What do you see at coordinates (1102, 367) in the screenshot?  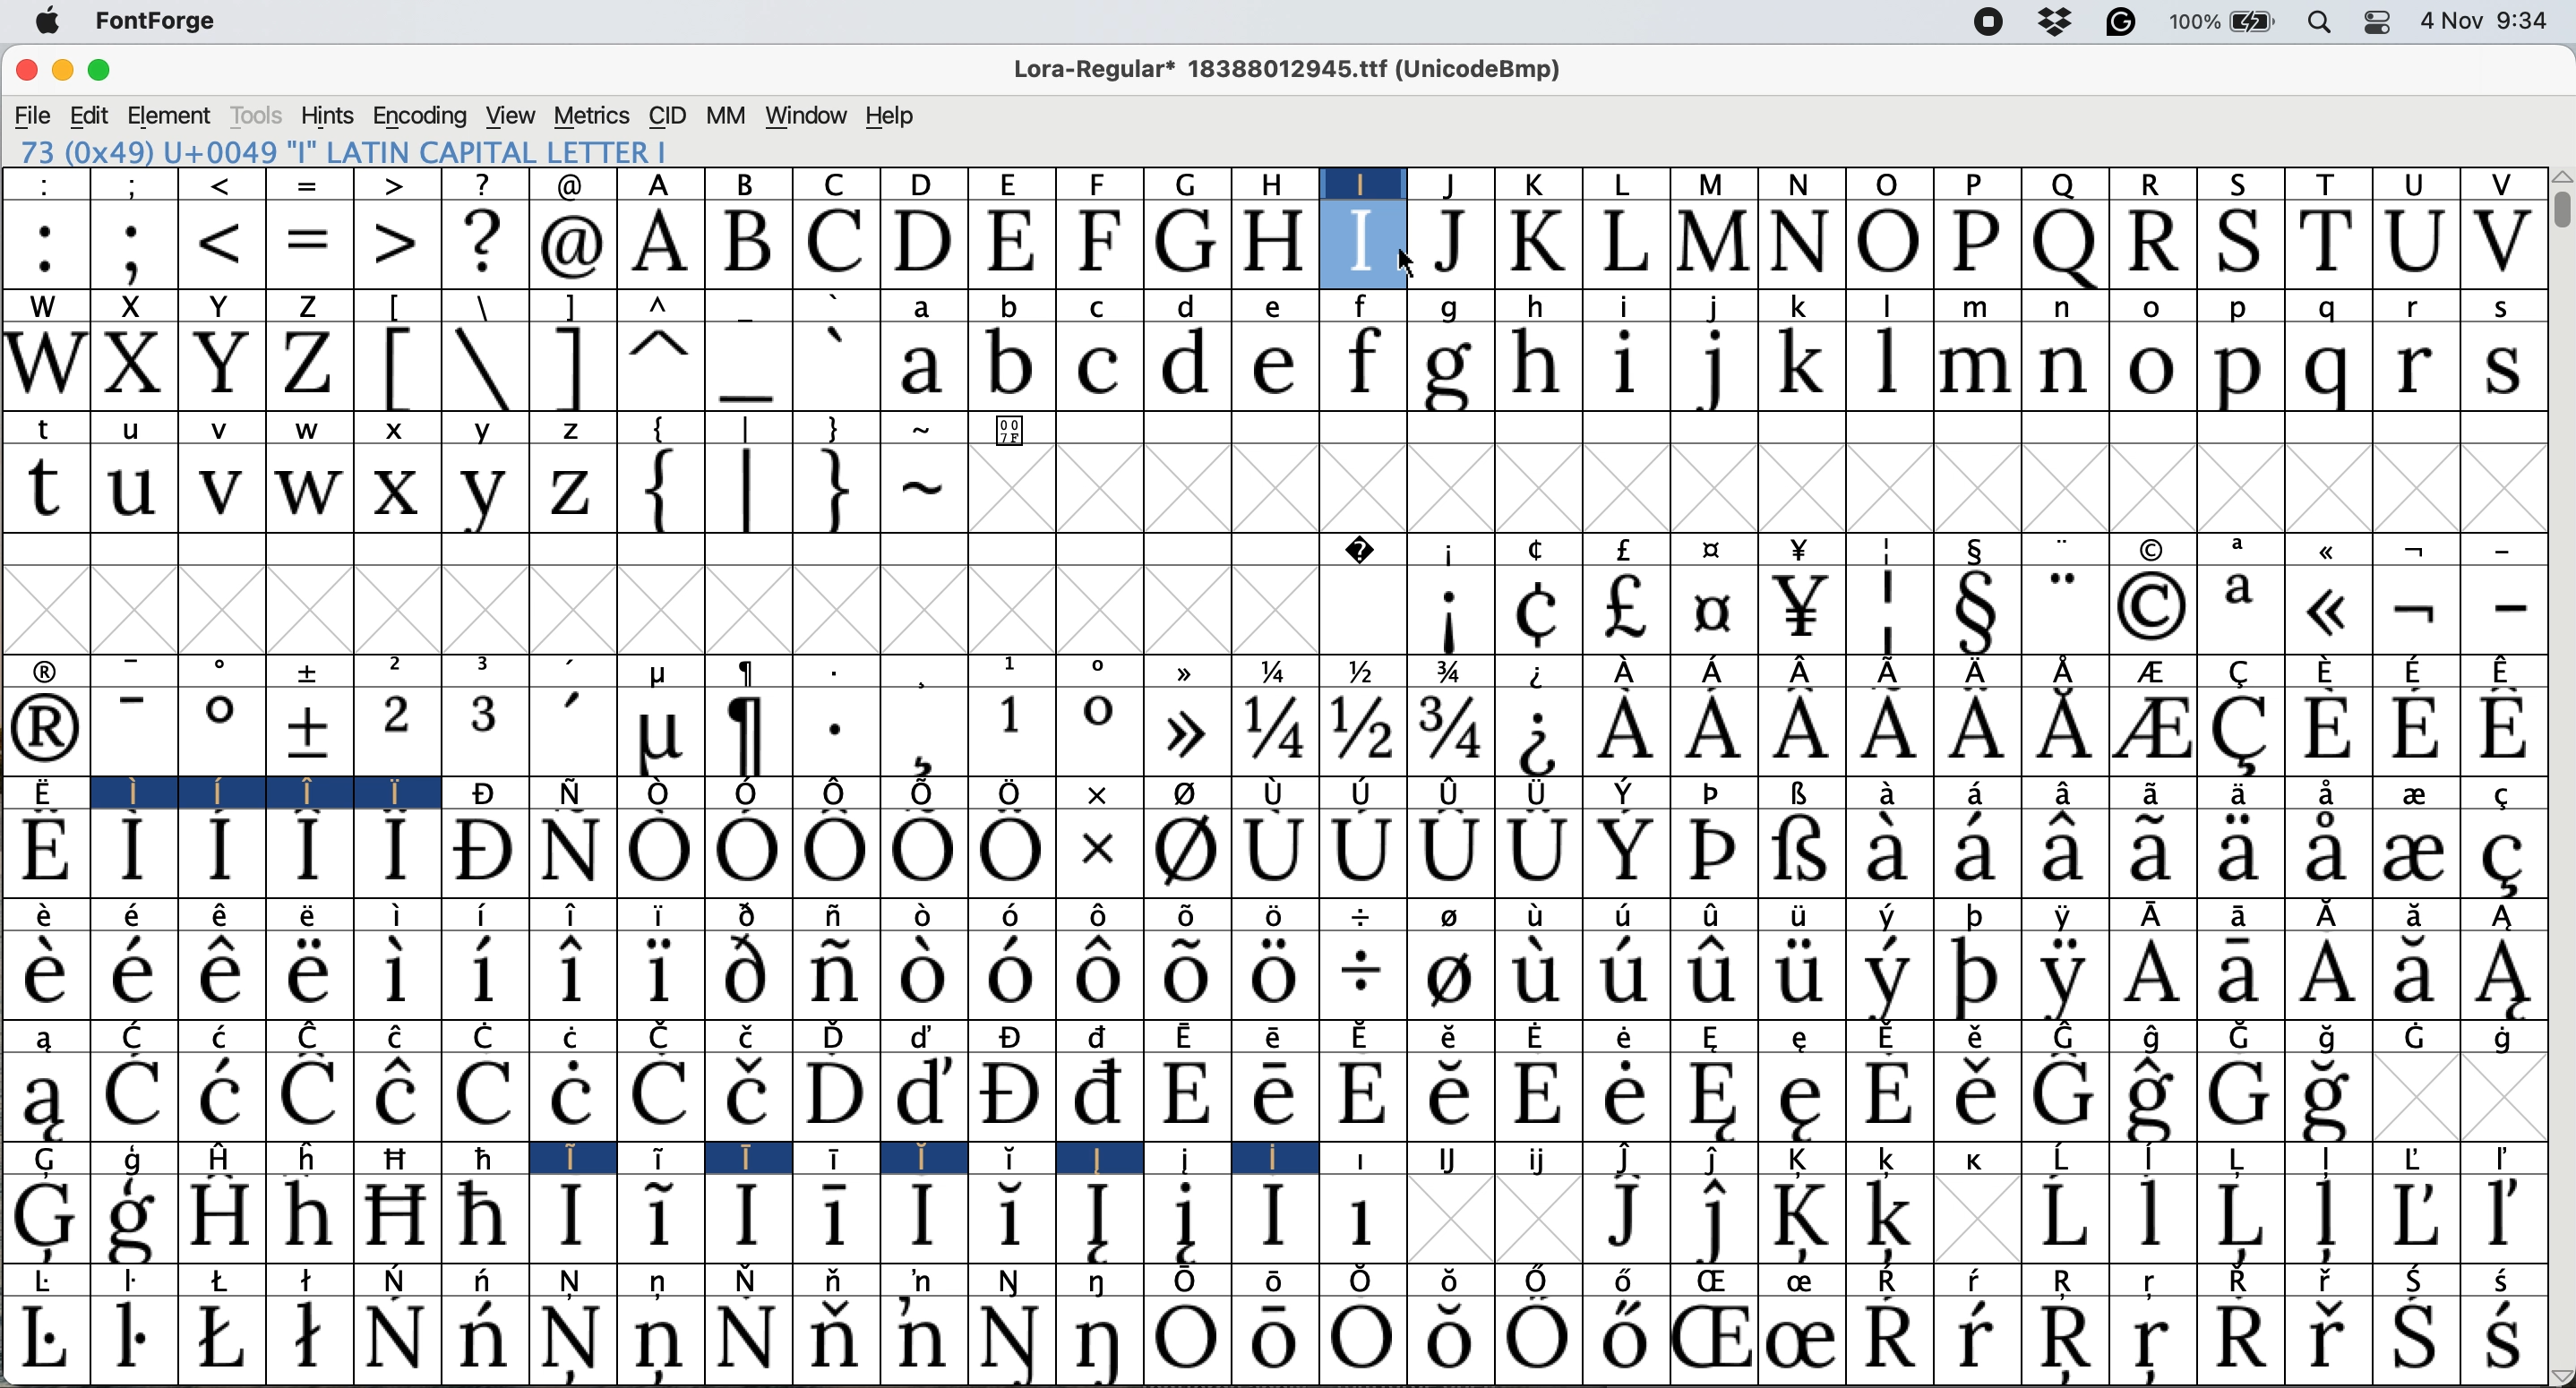 I see `c` at bounding box center [1102, 367].